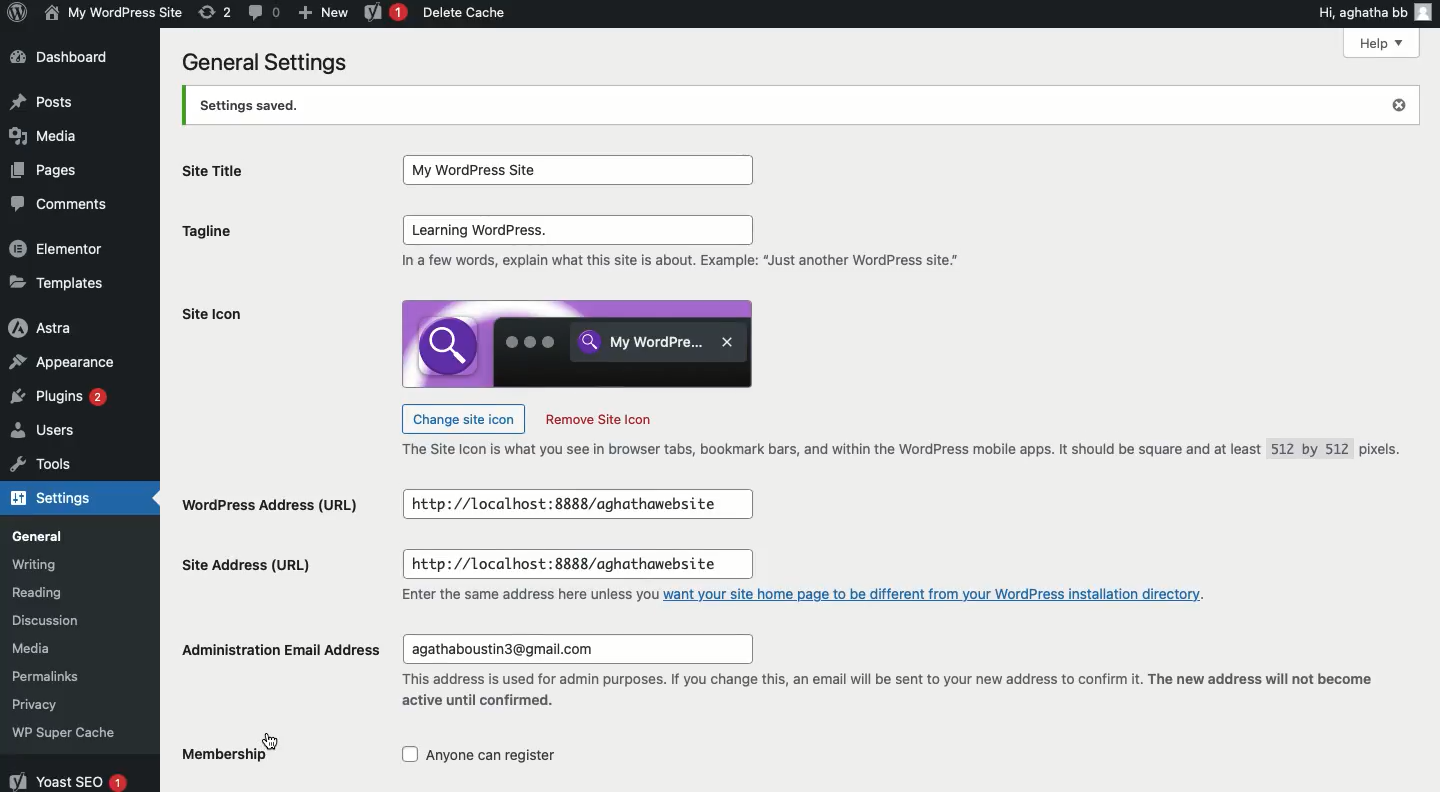  Describe the element at coordinates (497, 758) in the screenshot. I see `Anyone can register` at that location.